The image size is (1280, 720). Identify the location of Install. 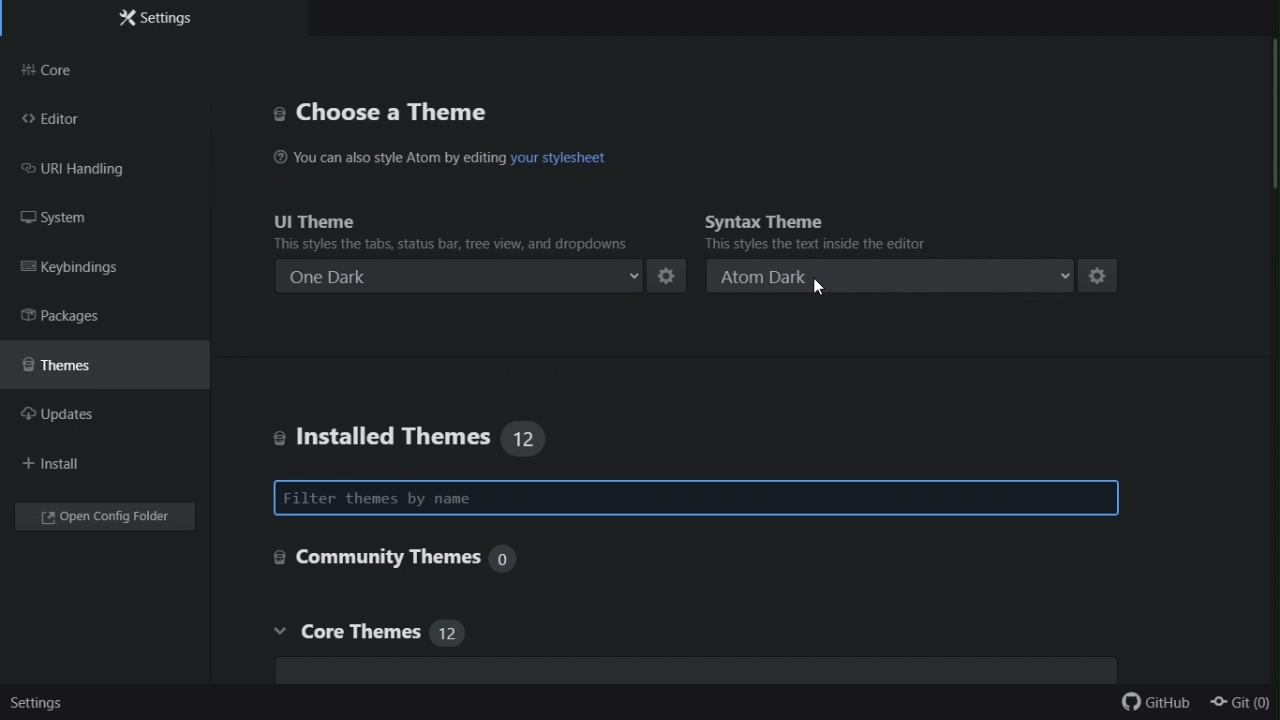
(62, 468).